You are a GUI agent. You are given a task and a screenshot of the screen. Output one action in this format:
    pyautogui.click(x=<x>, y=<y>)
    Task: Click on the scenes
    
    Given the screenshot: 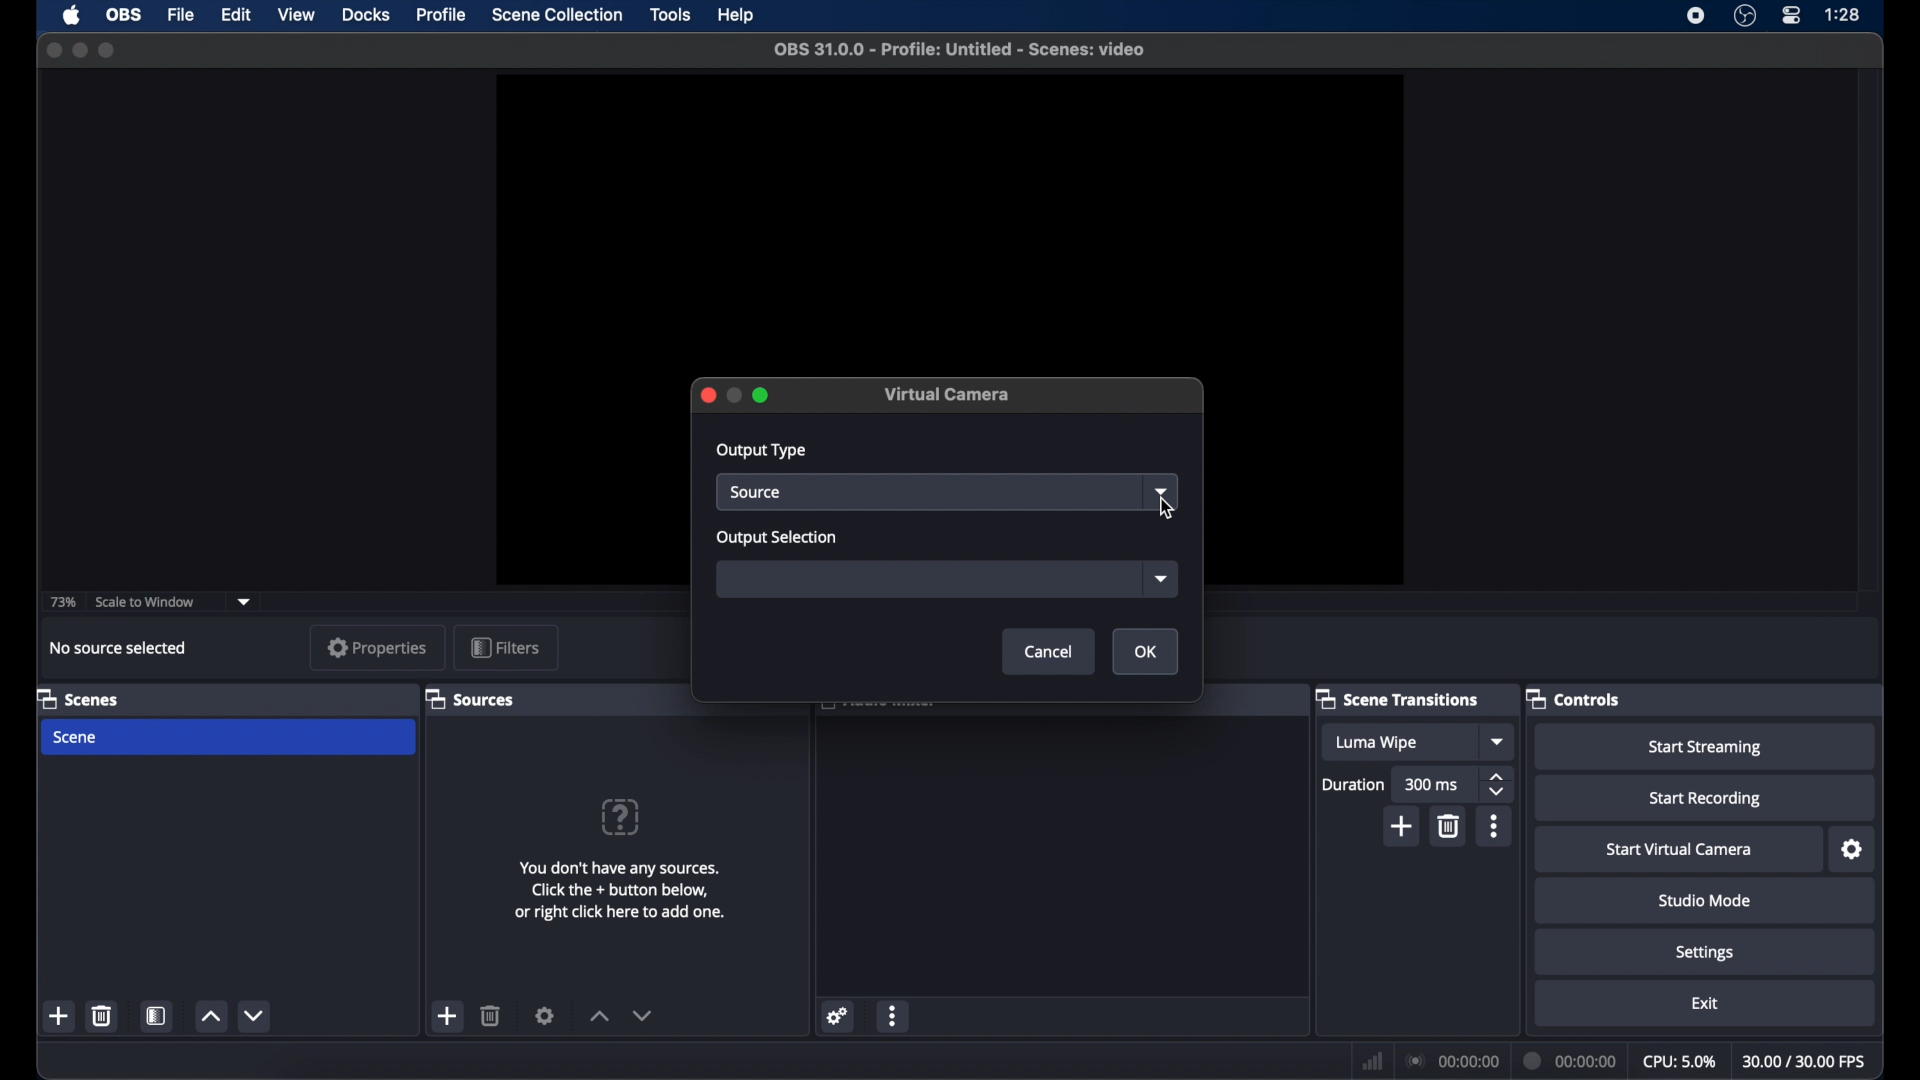 What is the action you would take?
    pyautogui.click(x=86, y=700)
    